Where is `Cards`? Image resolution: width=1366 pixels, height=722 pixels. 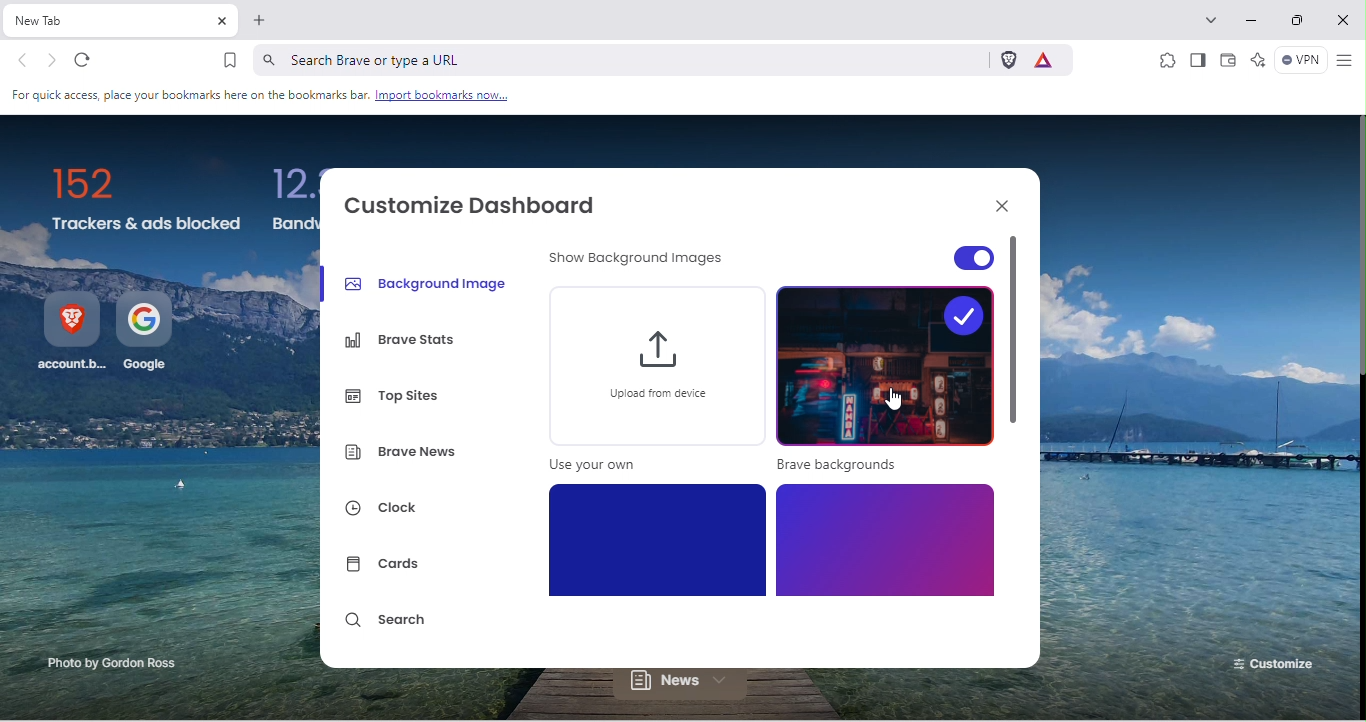 Cards is located at coordinates (388, 566).